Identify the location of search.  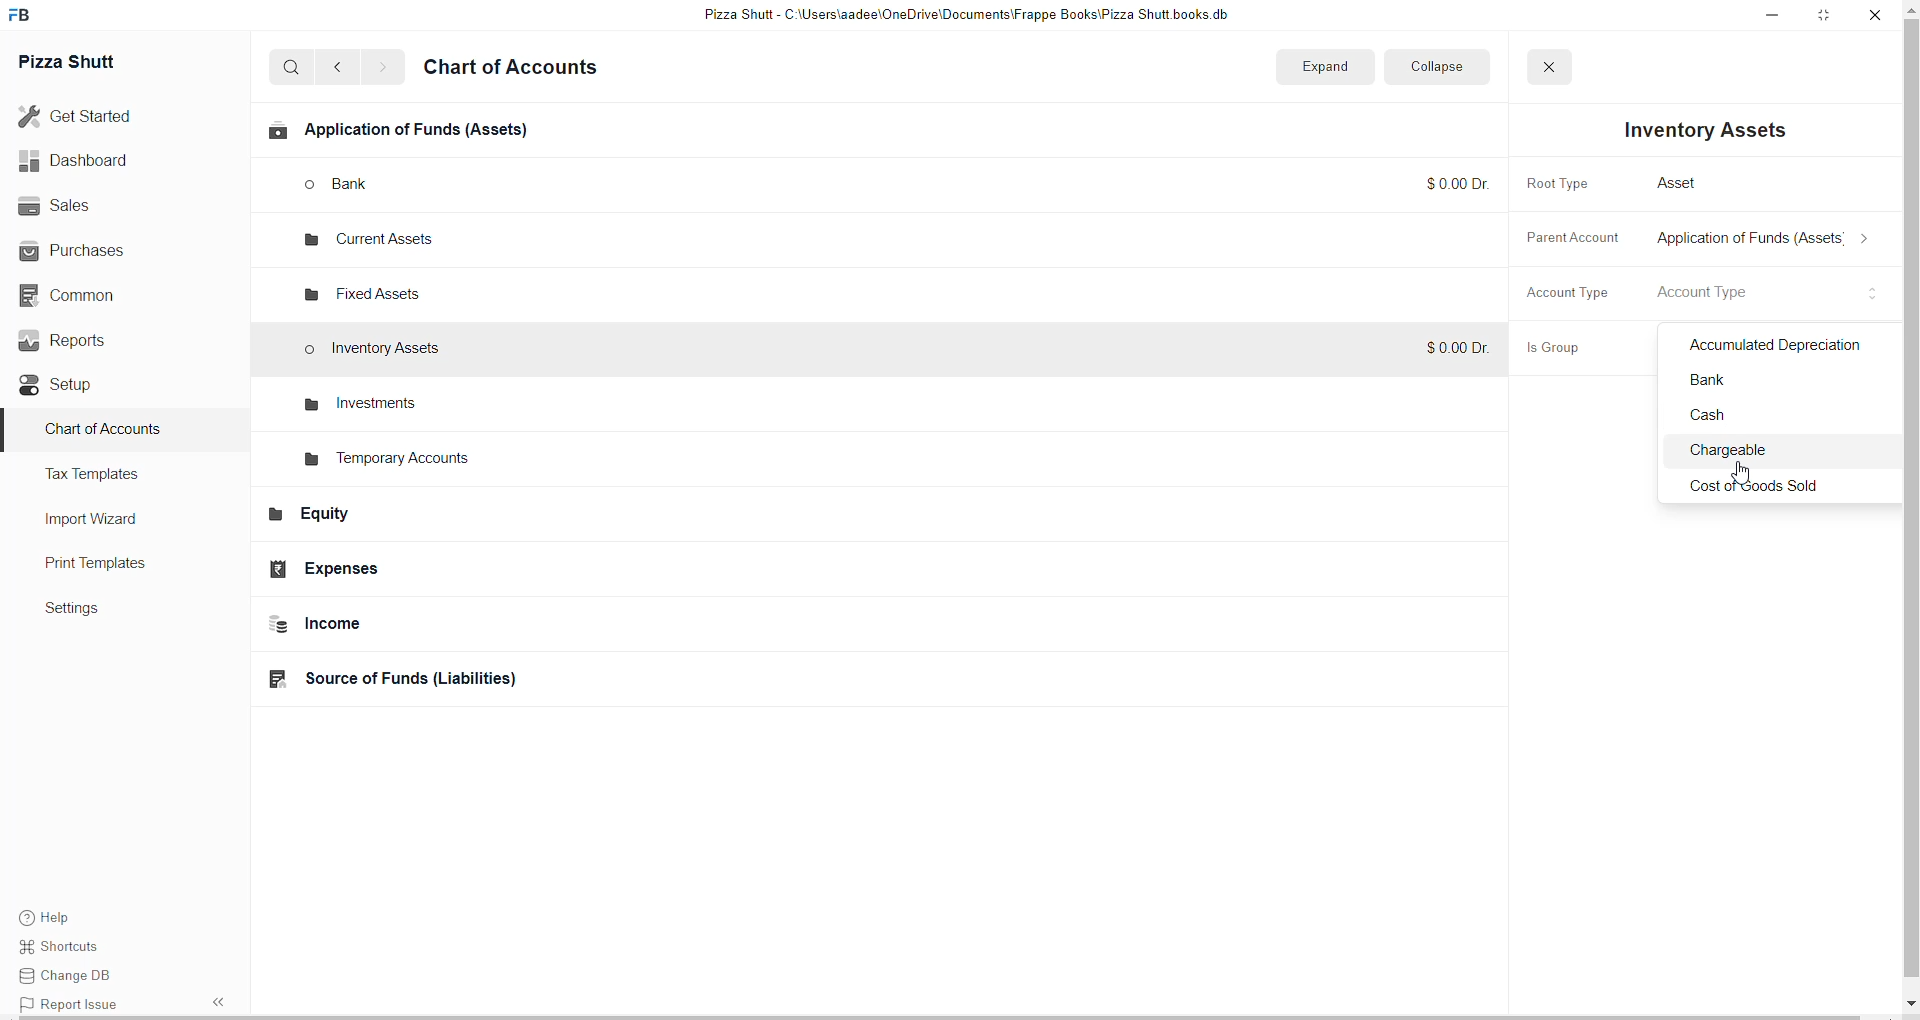
(292, 69).